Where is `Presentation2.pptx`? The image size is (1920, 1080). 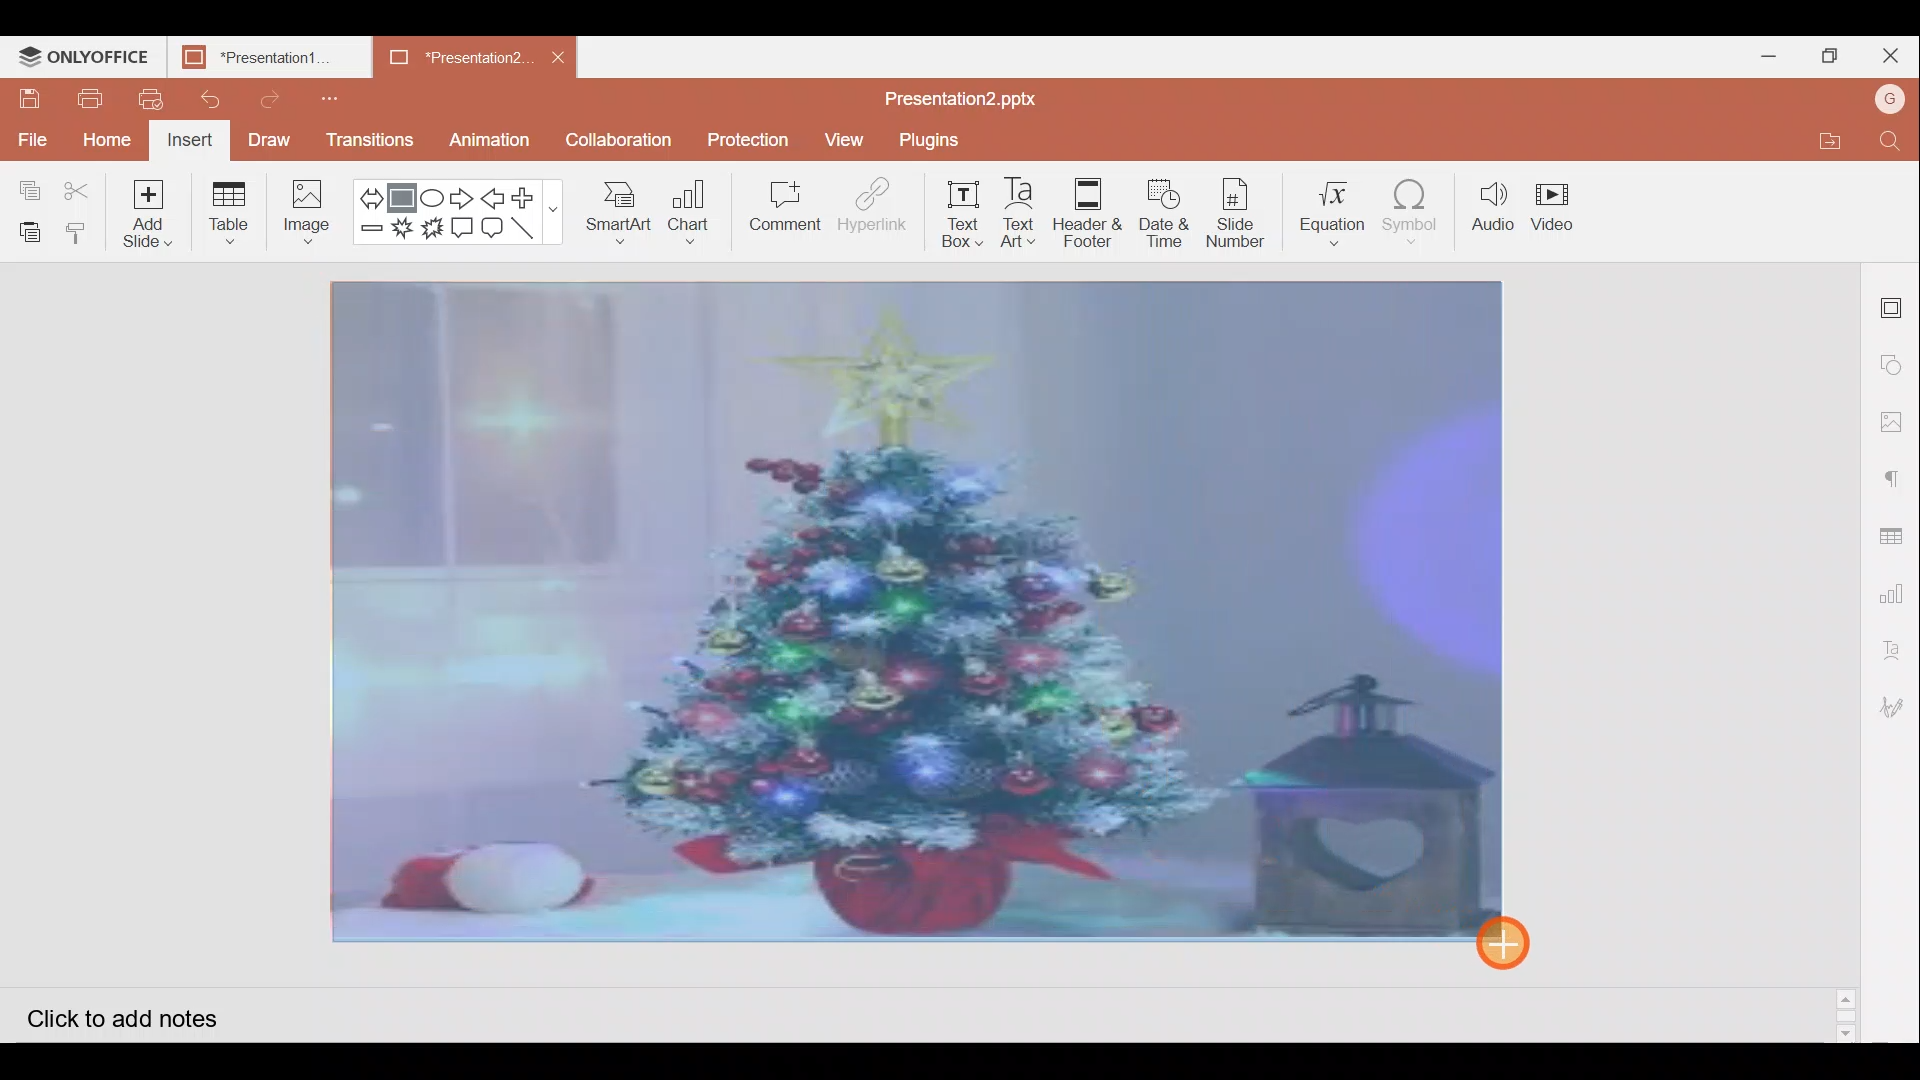 Presentation2.pptx is located at coordinates (976, 95).